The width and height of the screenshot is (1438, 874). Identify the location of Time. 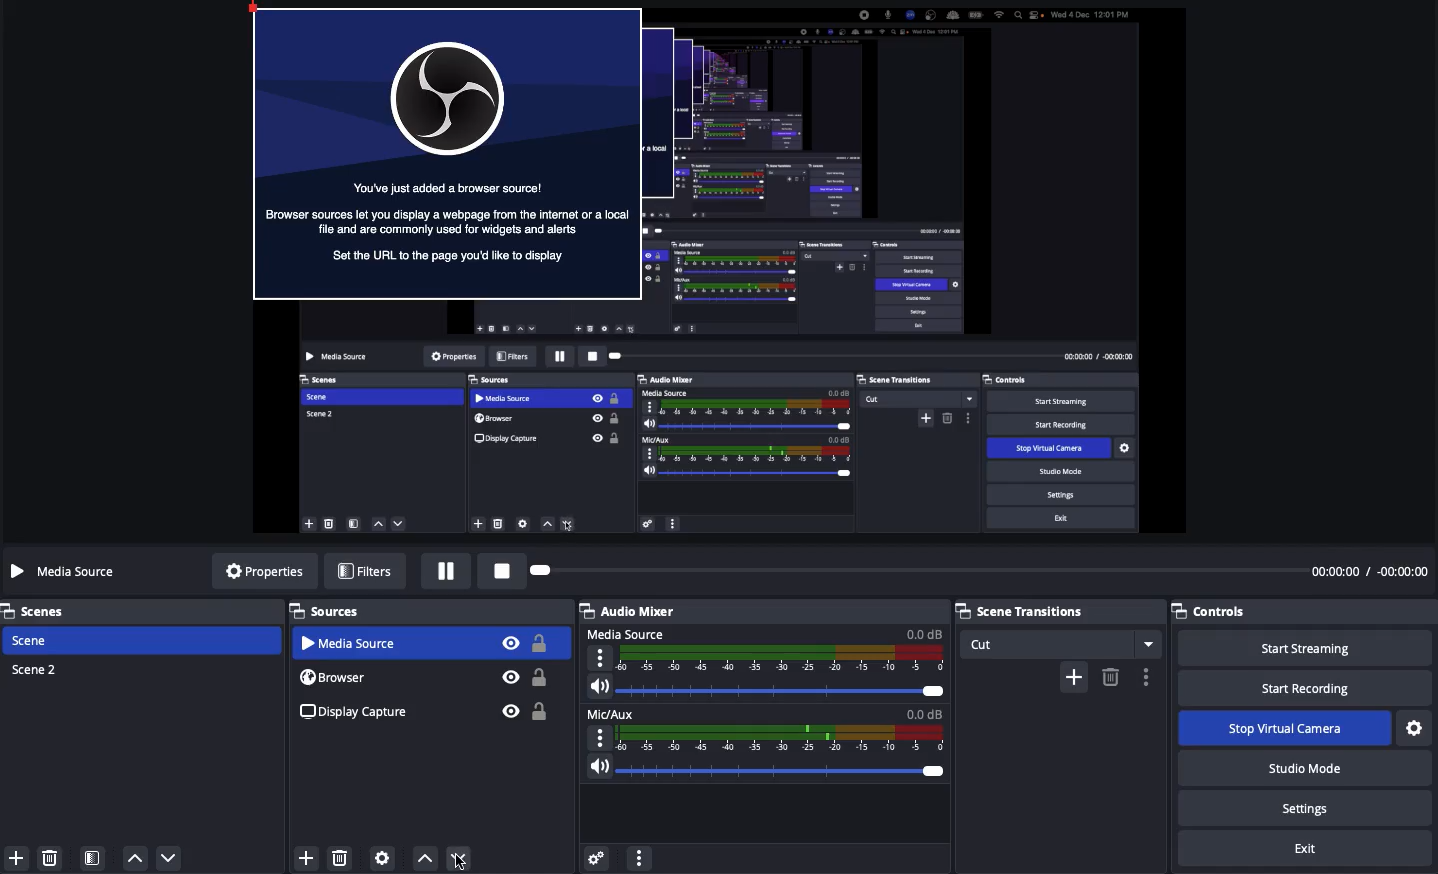
(1368, 571).